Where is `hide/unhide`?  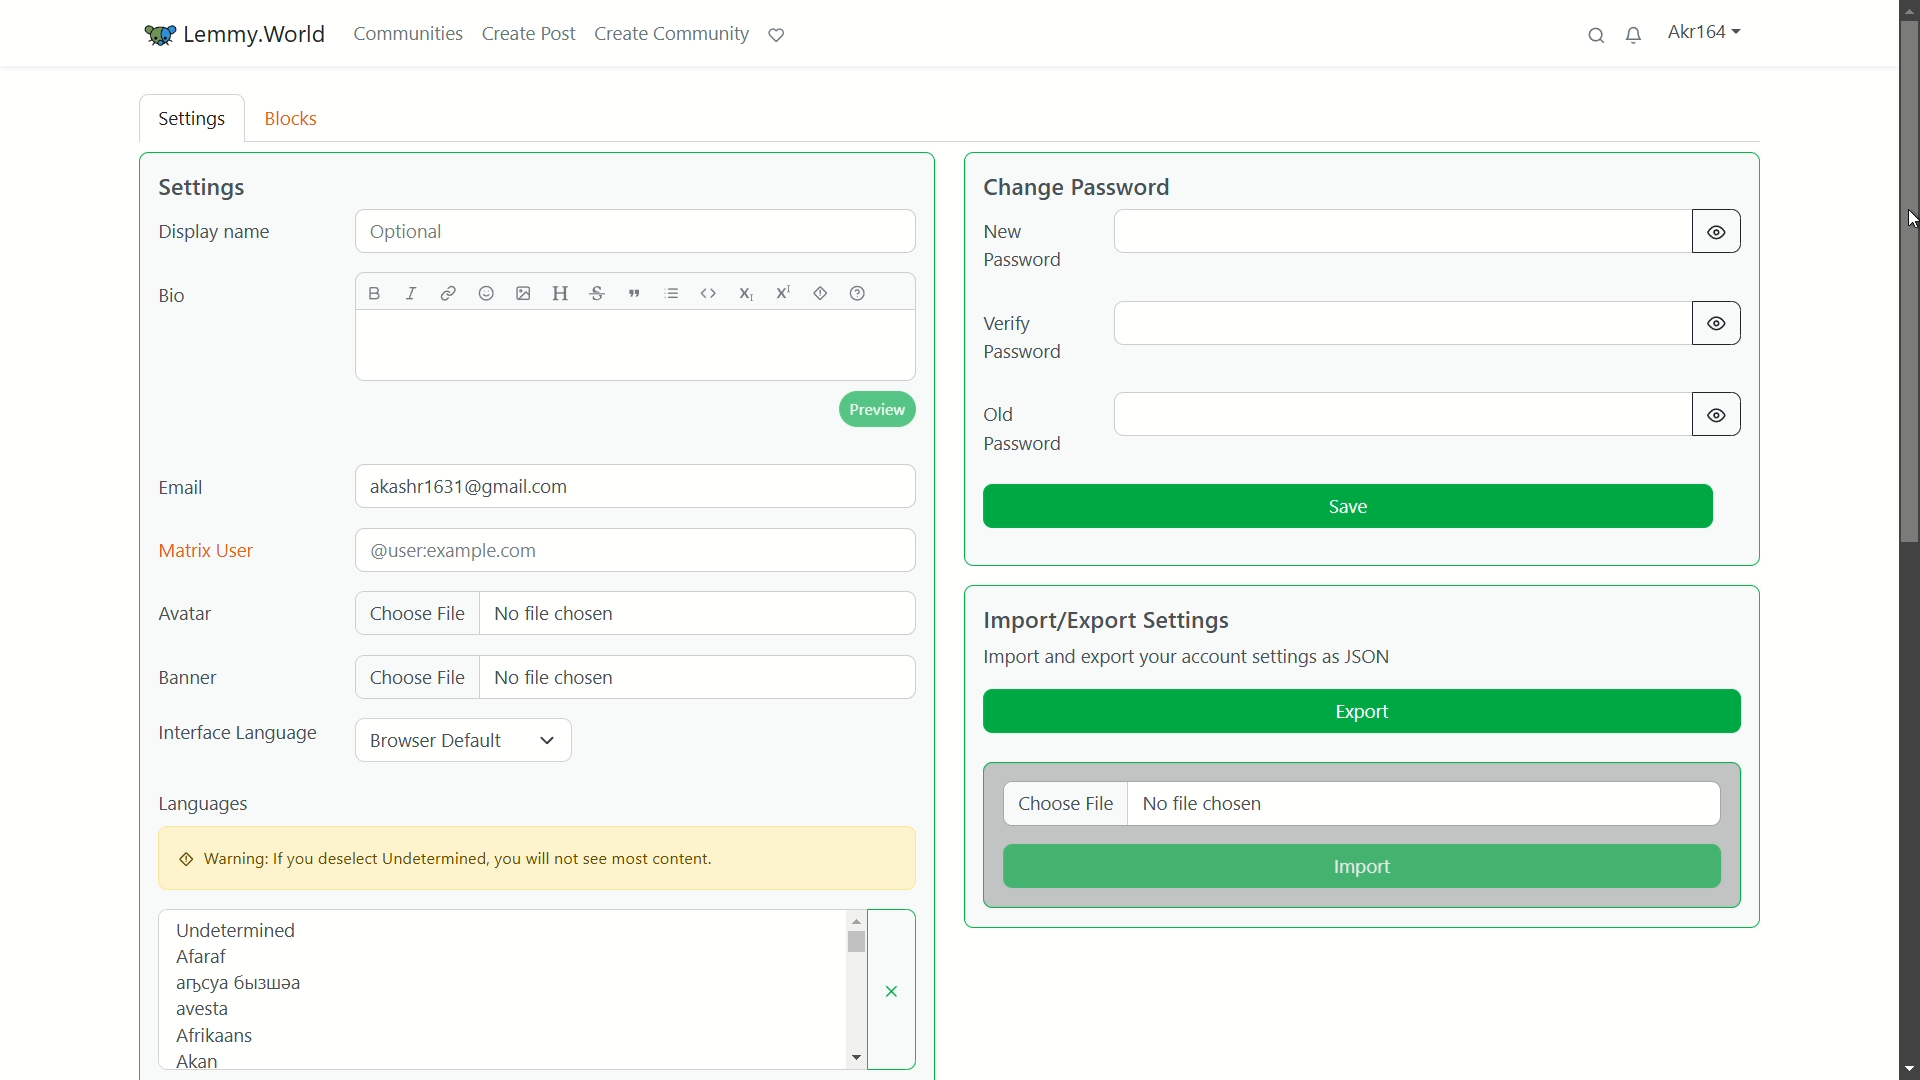
hide/unhide is located at coordinates (1717, 324).